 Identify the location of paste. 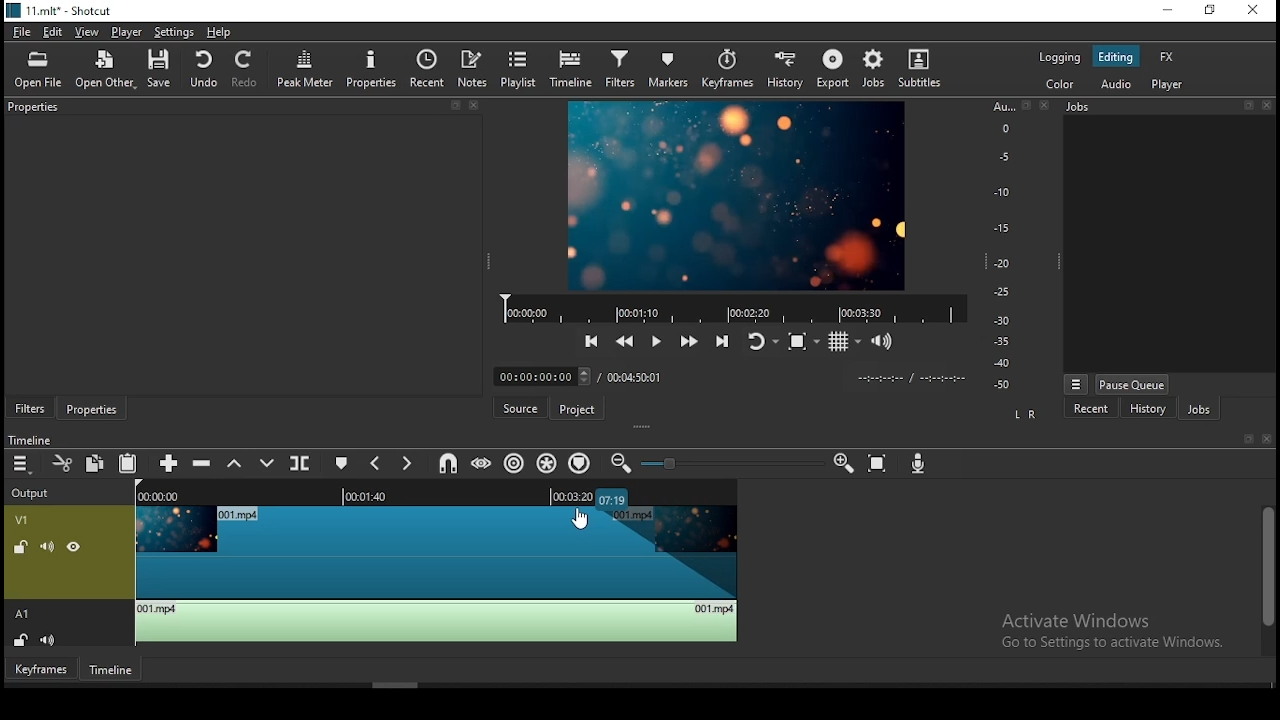
(128, 465).